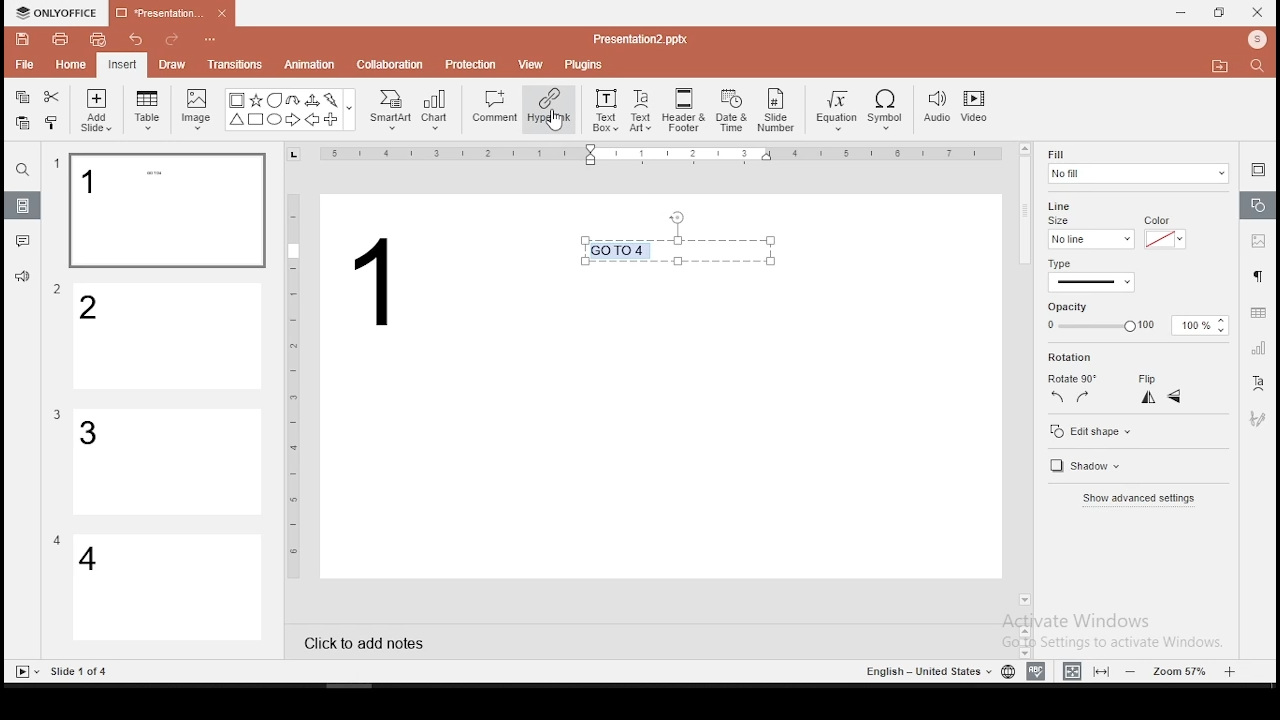  I want to click on slide 3, so click(165, 462).